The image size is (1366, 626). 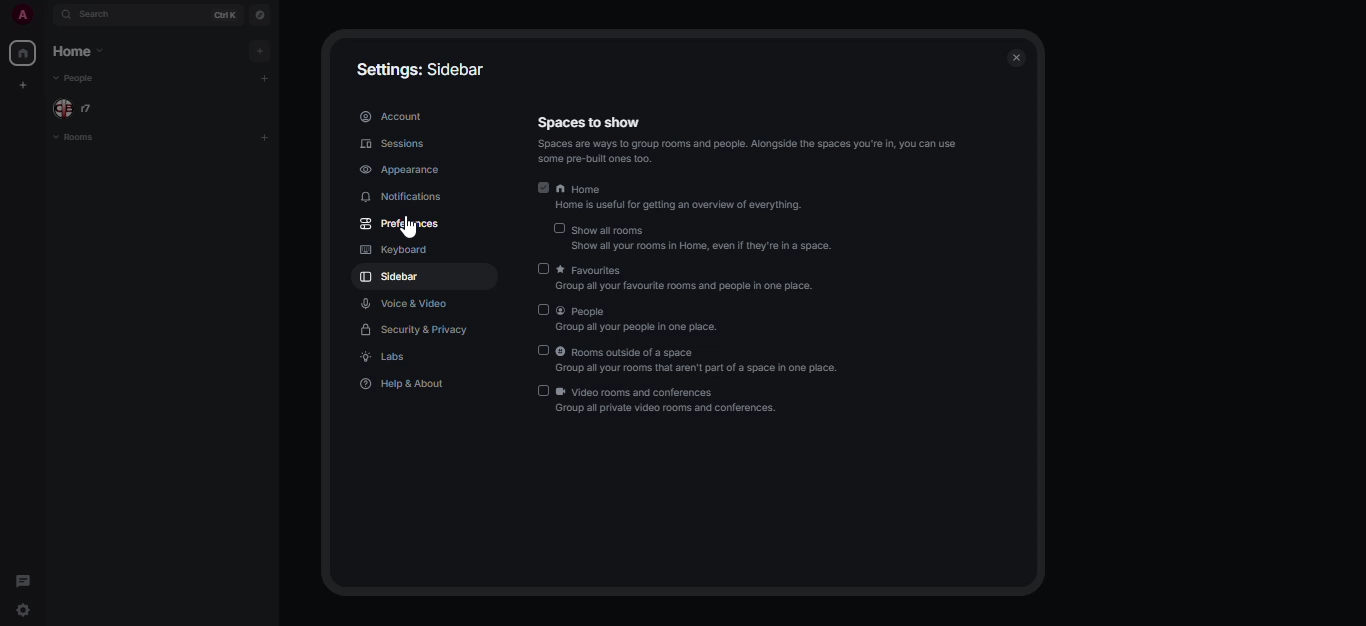 What do you see at coordinates (405, 305) in the screenshot?
I see `voice & video` at bounding box center [405, 305].